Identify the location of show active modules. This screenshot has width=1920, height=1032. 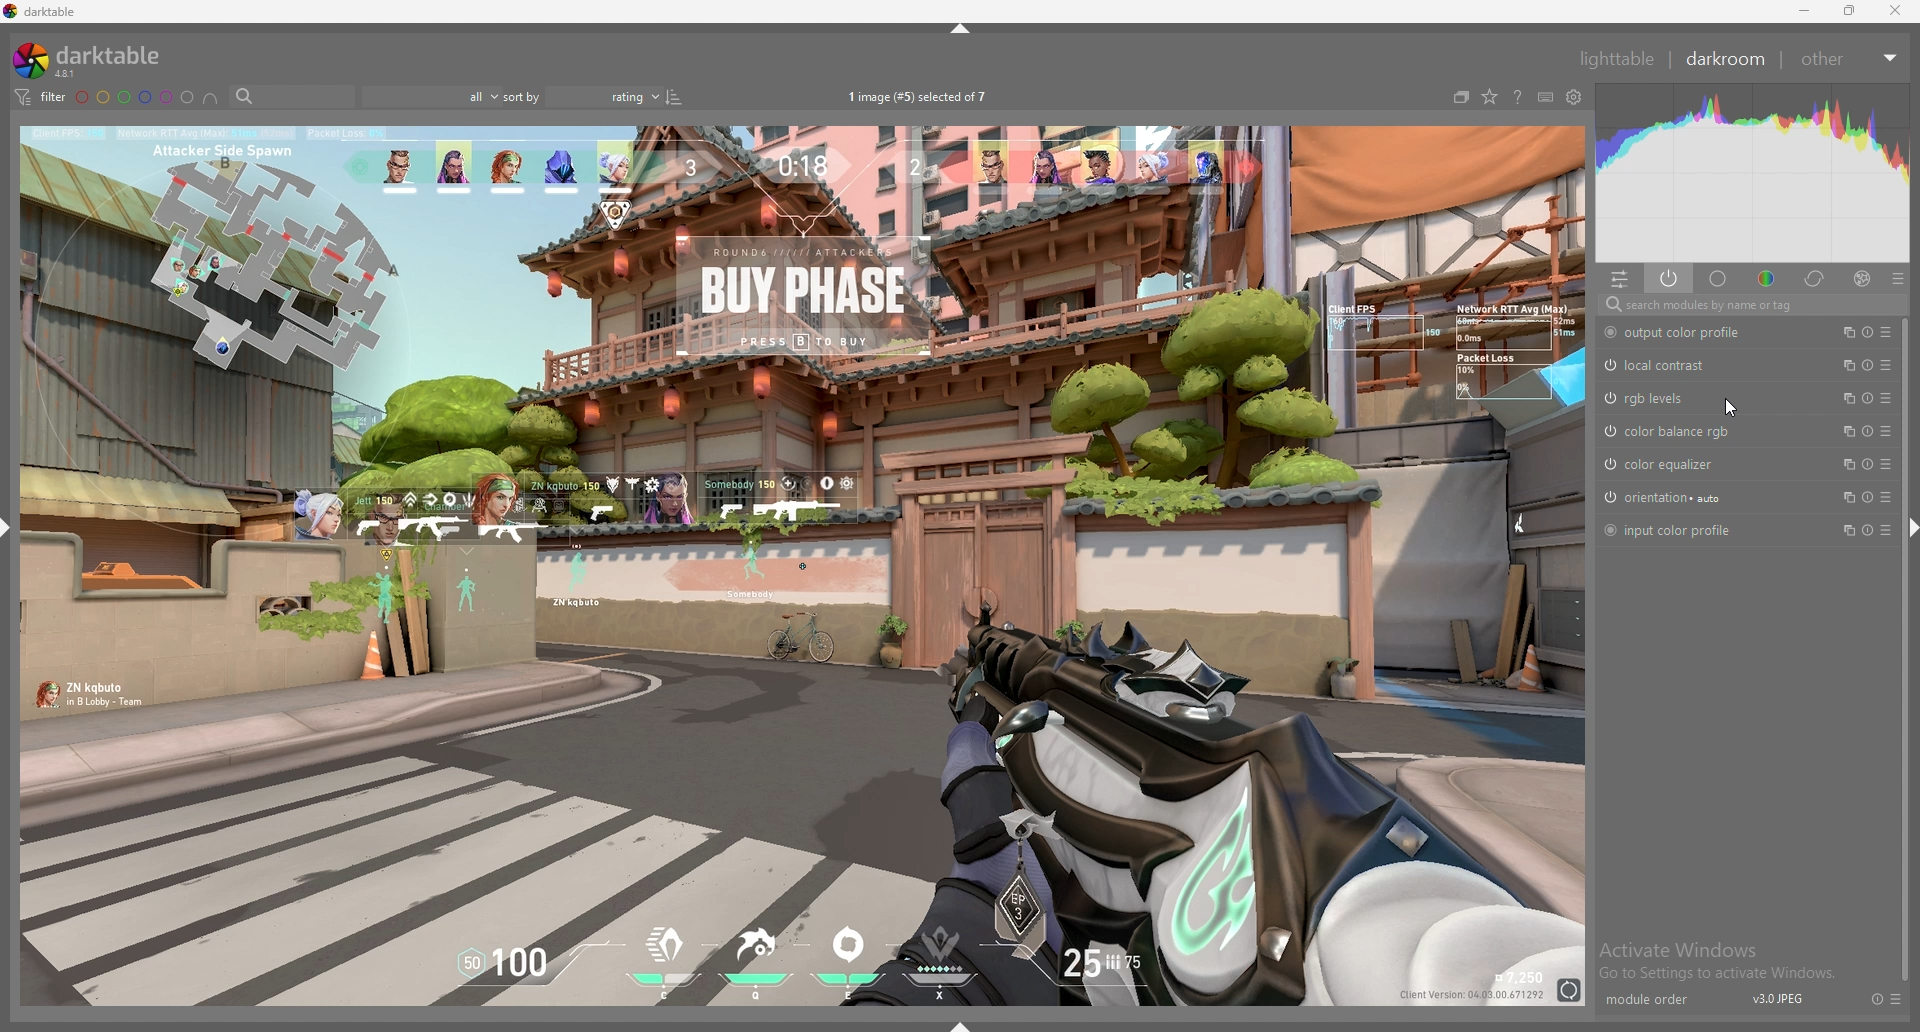
(1668, 278).